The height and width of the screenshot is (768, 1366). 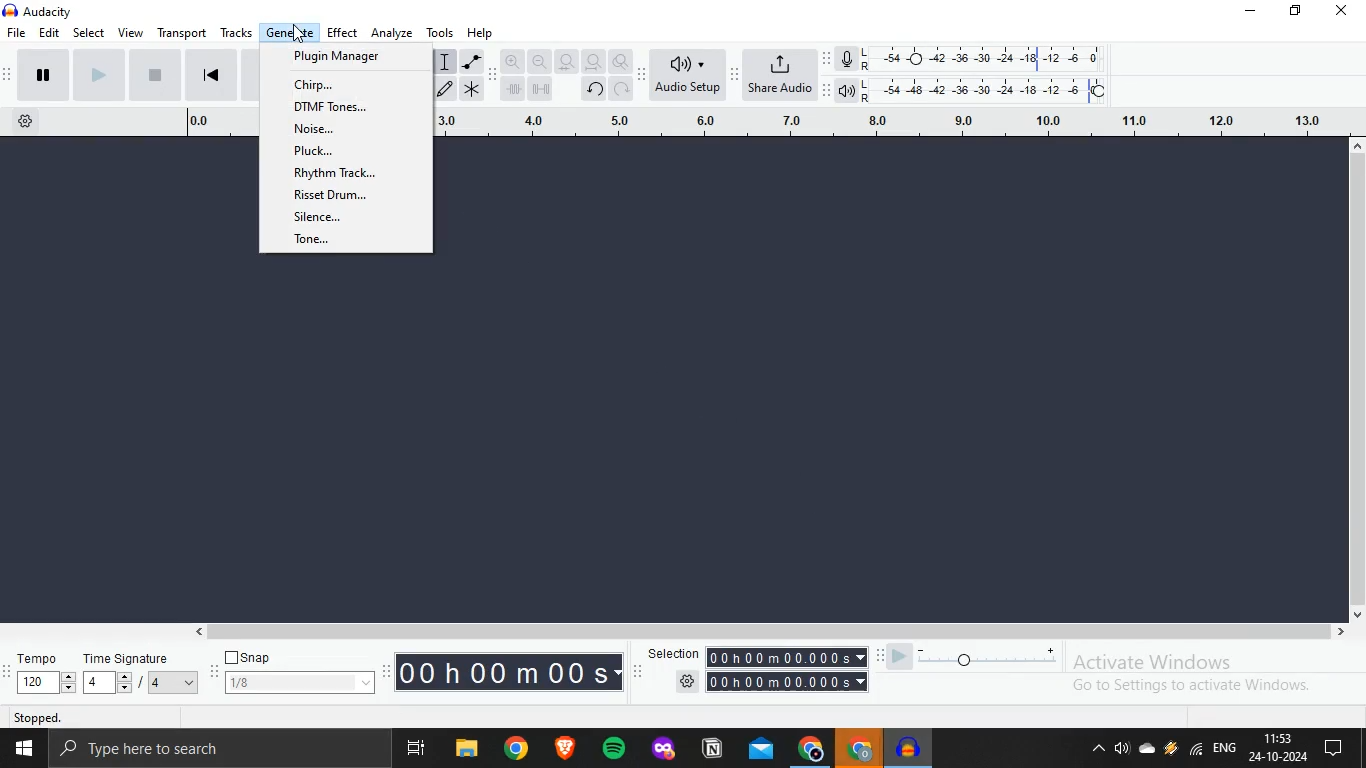 What do you see at coordinates (345, 31) in the screenshot?
I see `Effect` at bounding box center [345, 31].